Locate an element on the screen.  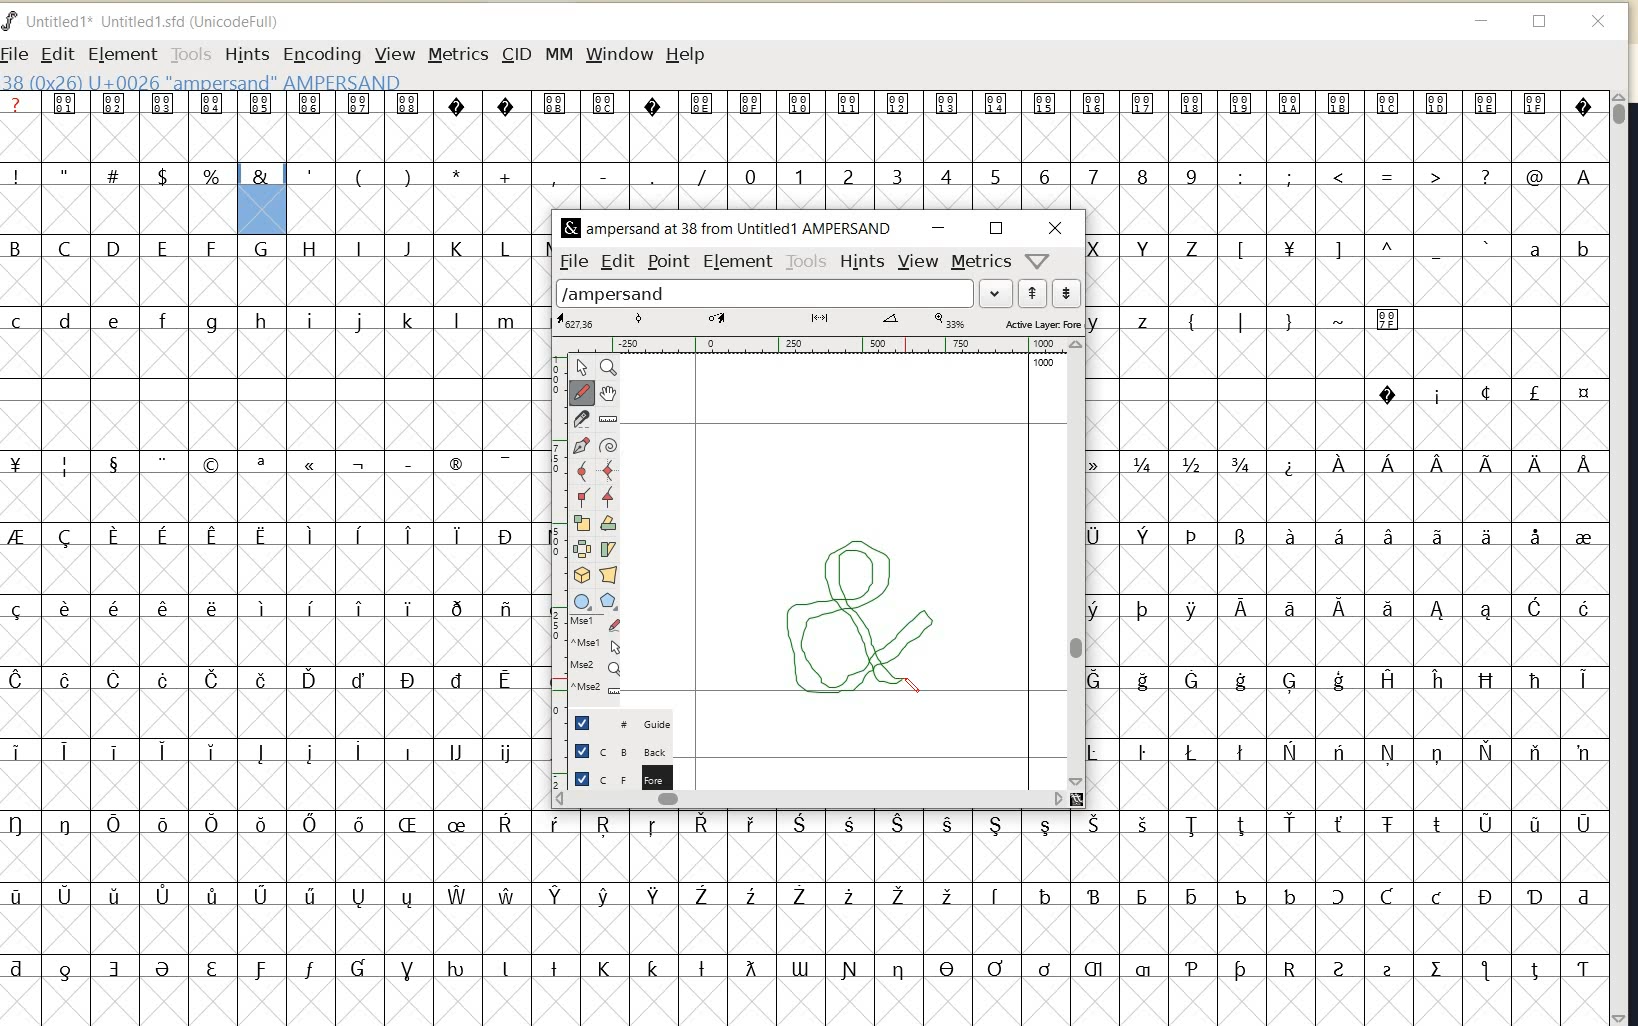
GLYPHY INFO is located at coordinates (201, 83).